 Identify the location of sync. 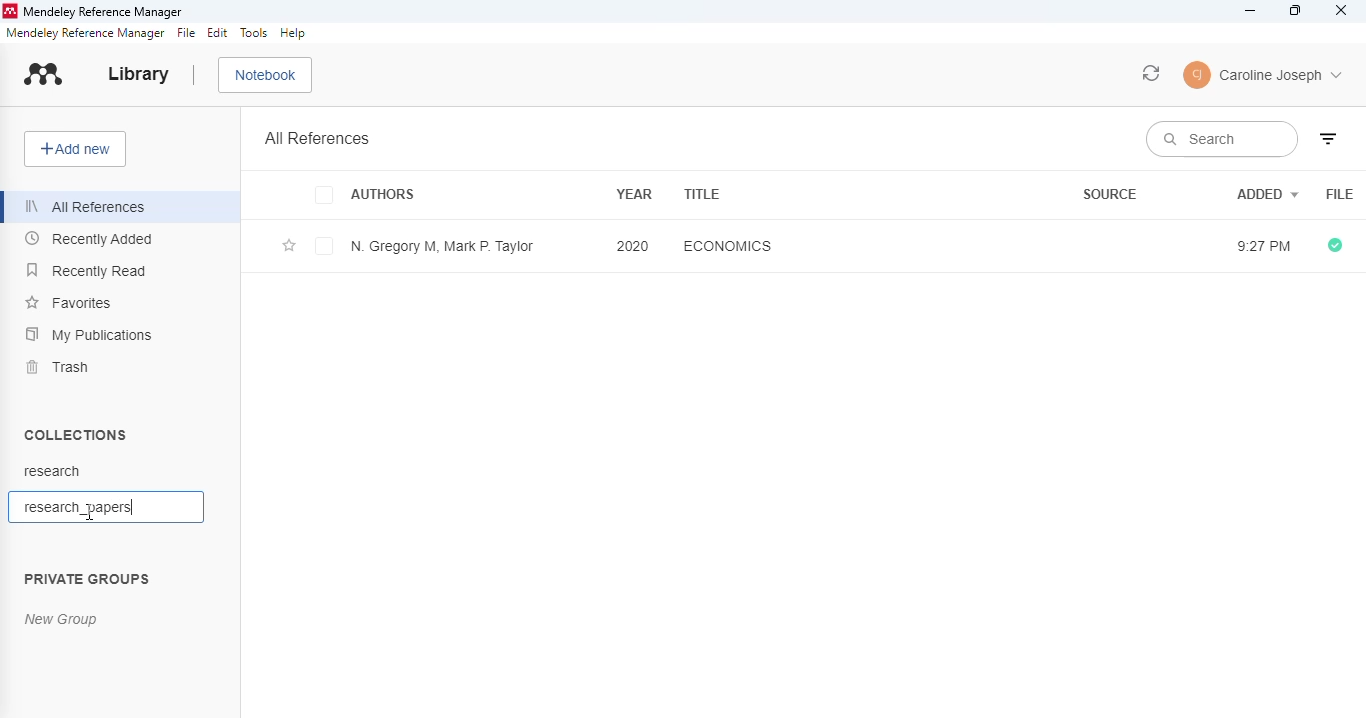
(1152, 73).